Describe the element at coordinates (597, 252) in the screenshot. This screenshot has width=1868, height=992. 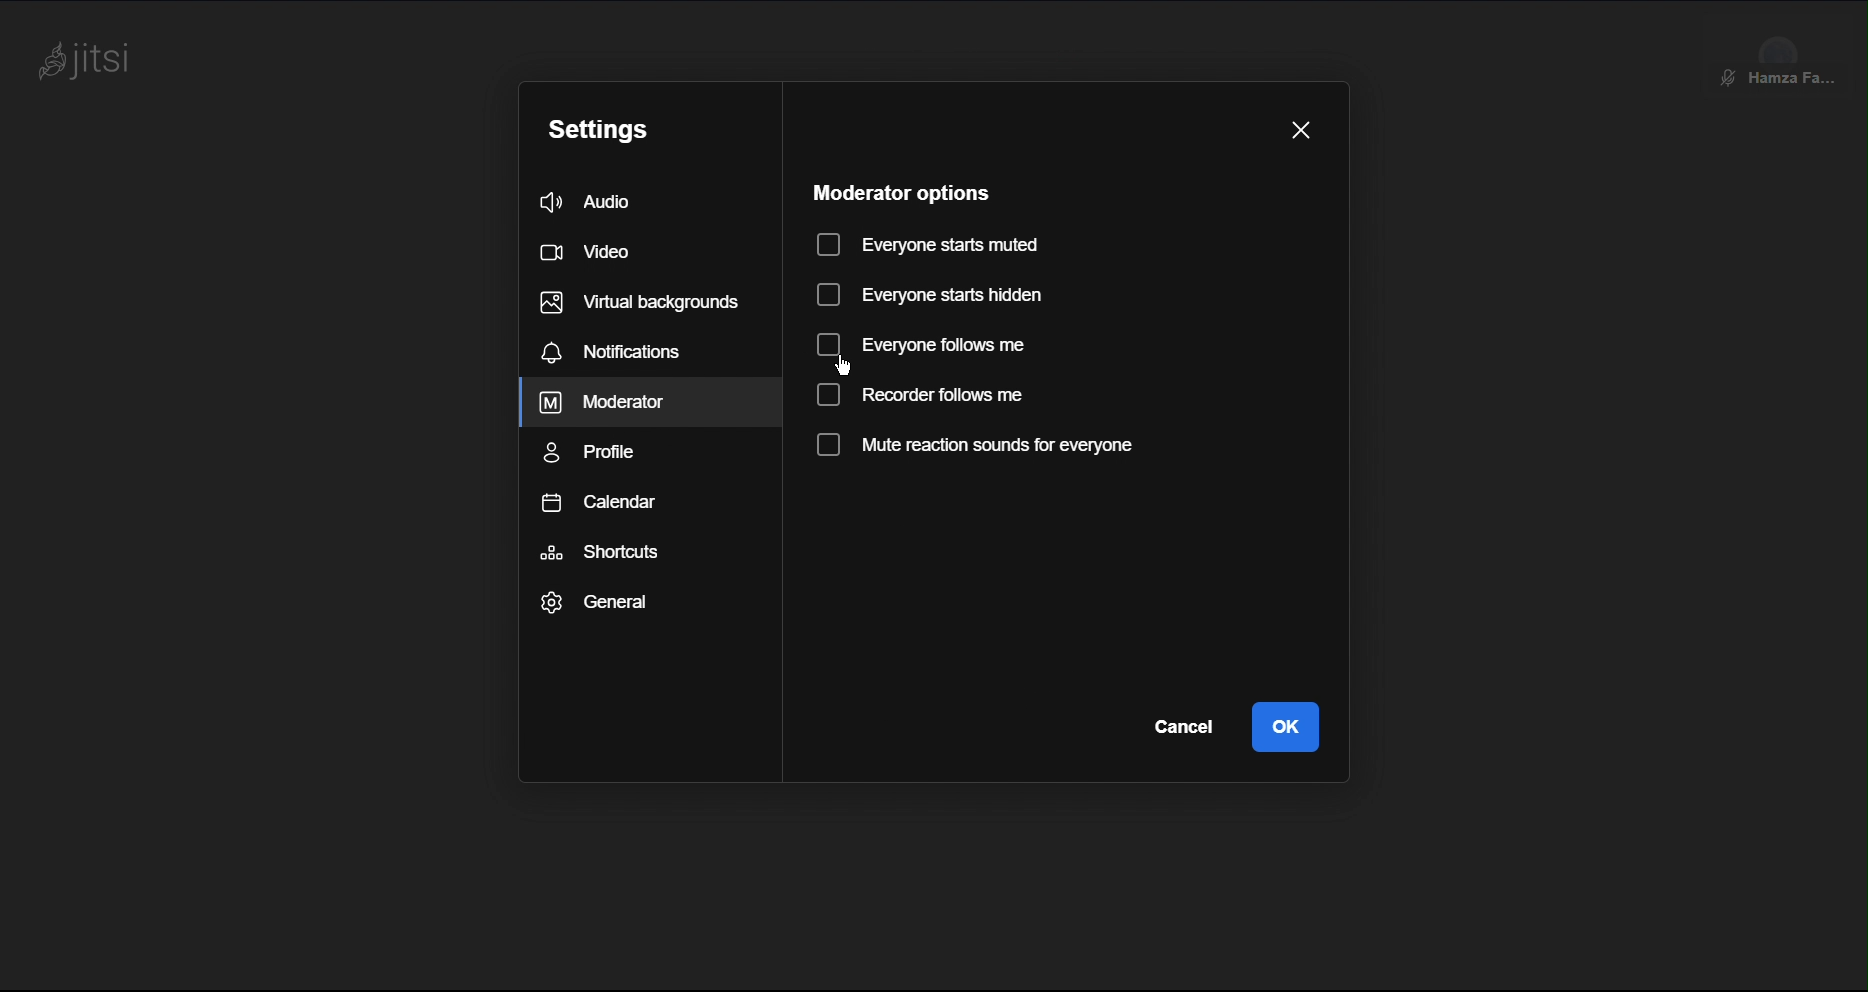
I see `Video` at that location.